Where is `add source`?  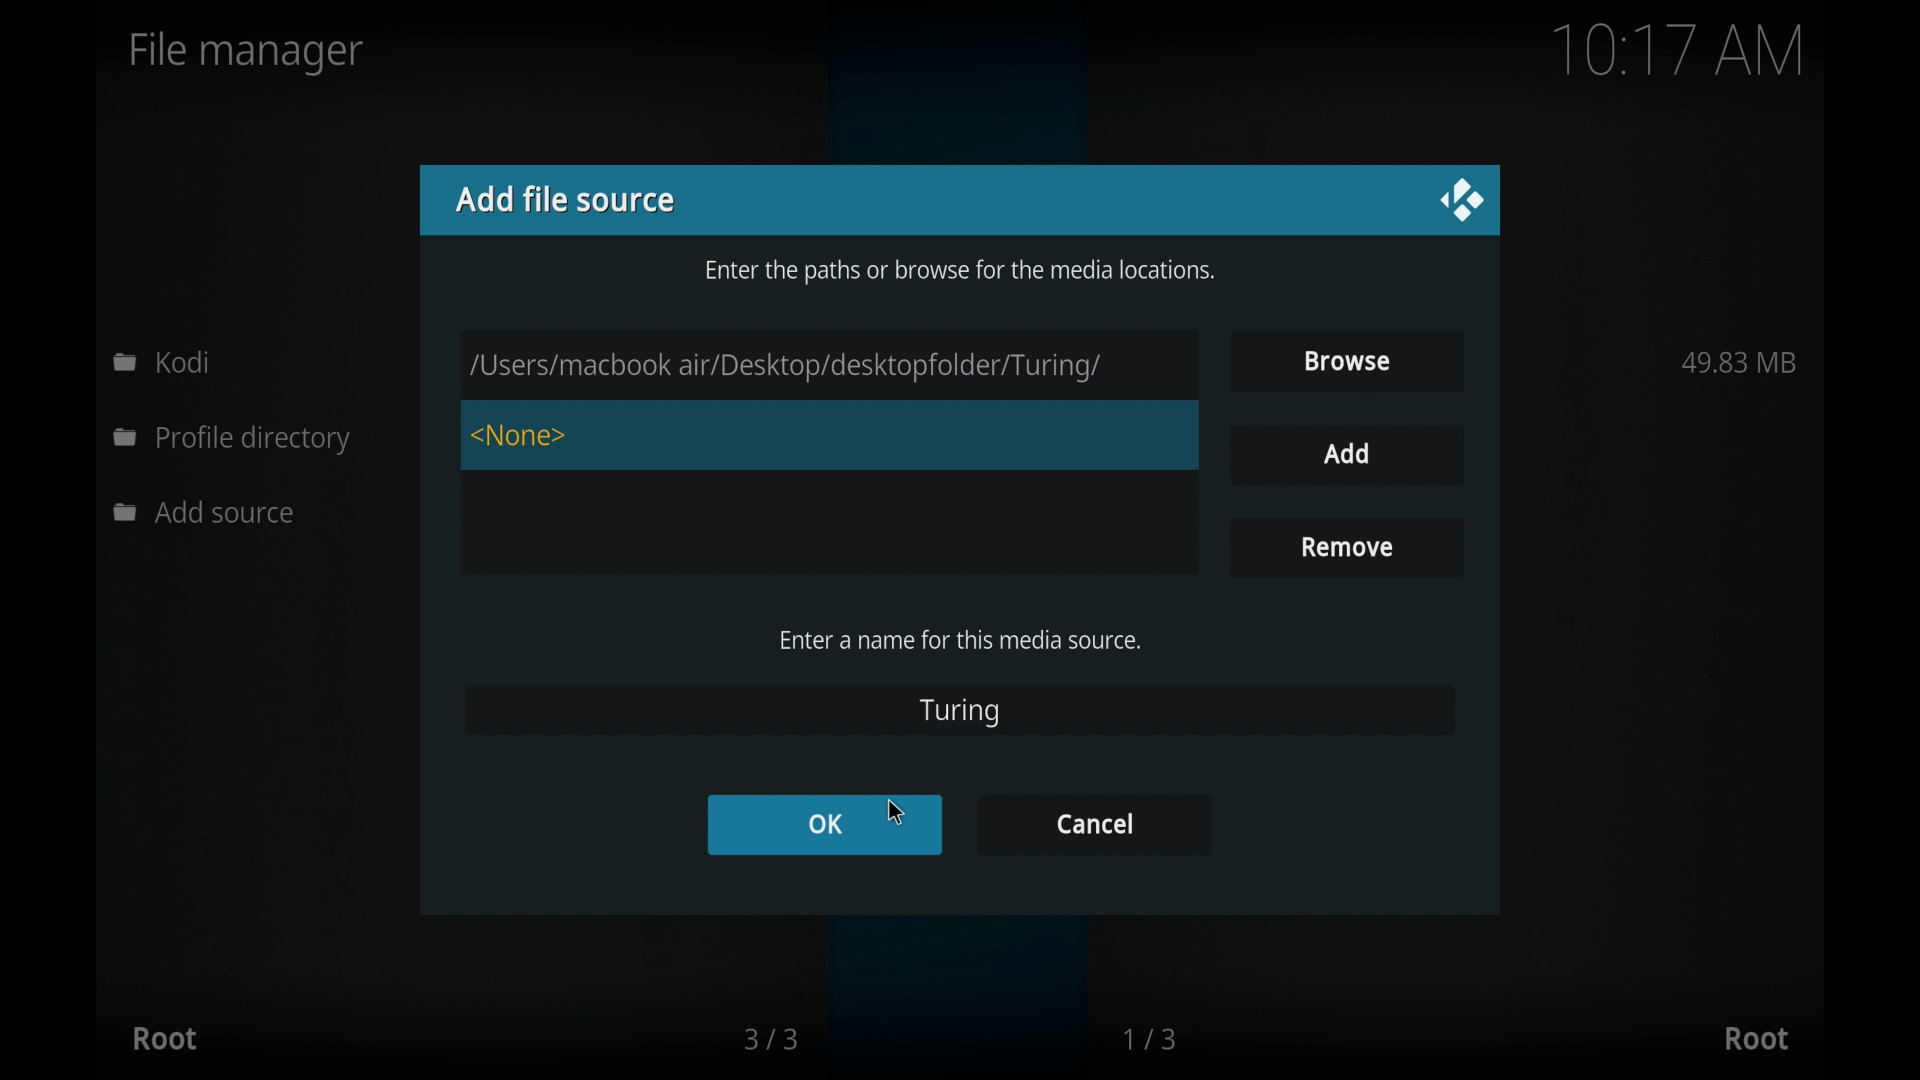
add source is located at coordinates (209, 513).